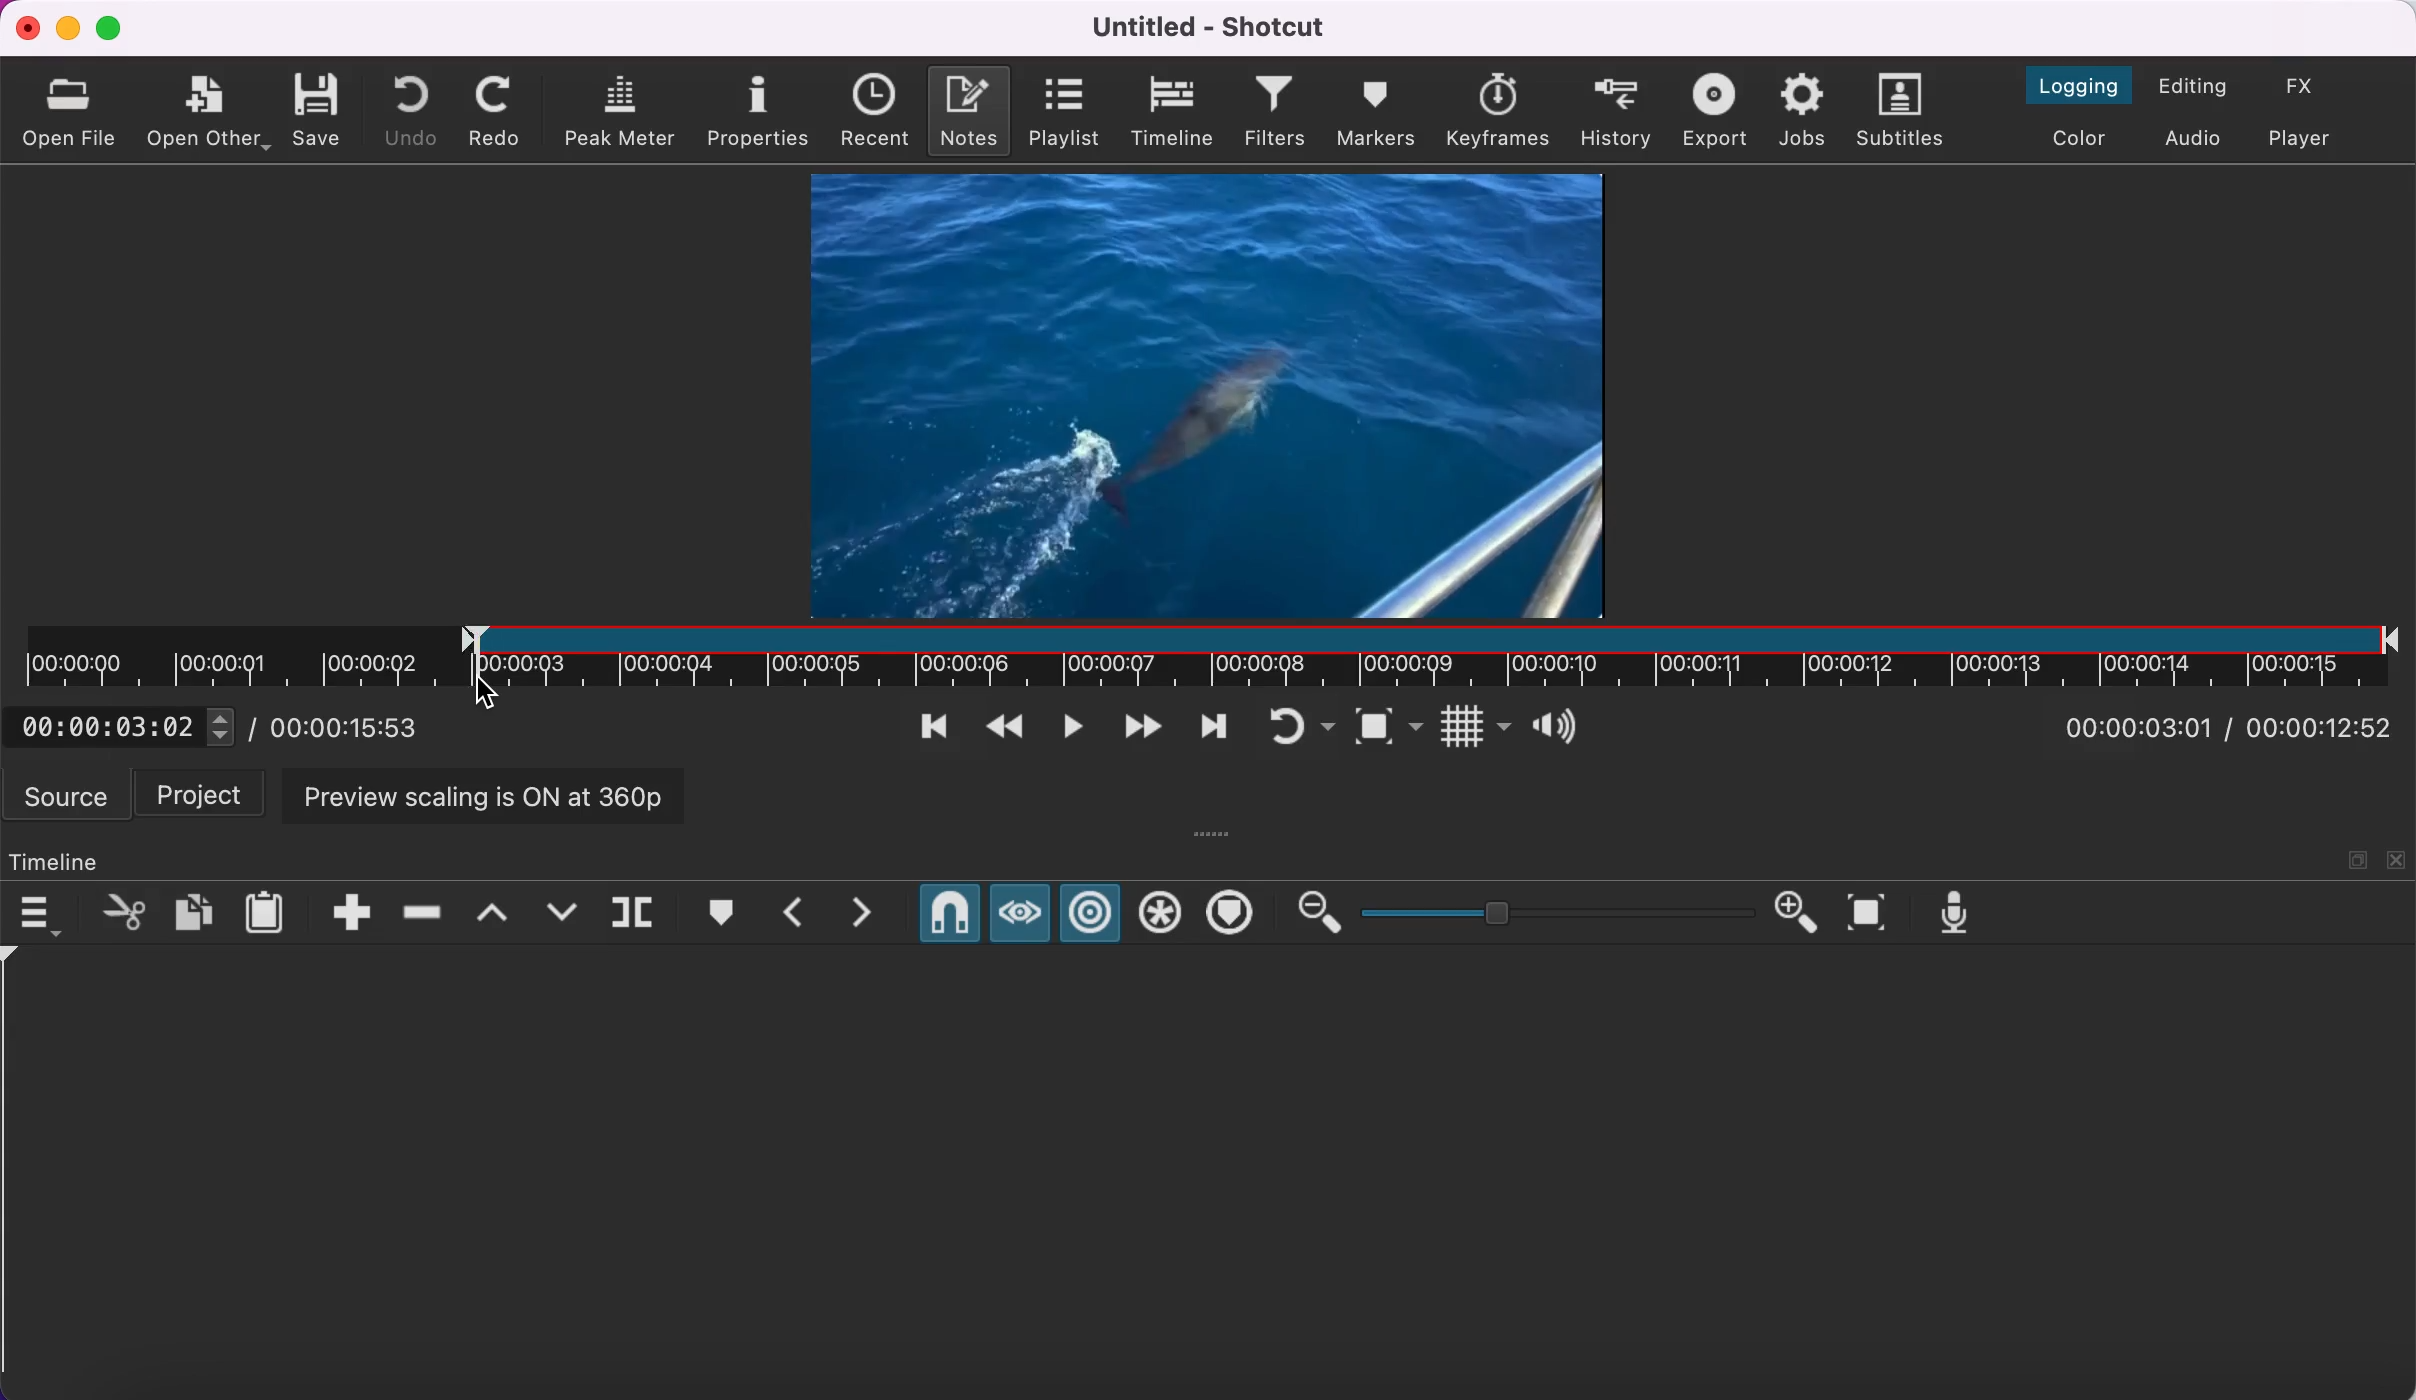 The image size is (2416, 1400). I want to click on copy checked filters, so click(191, 911).